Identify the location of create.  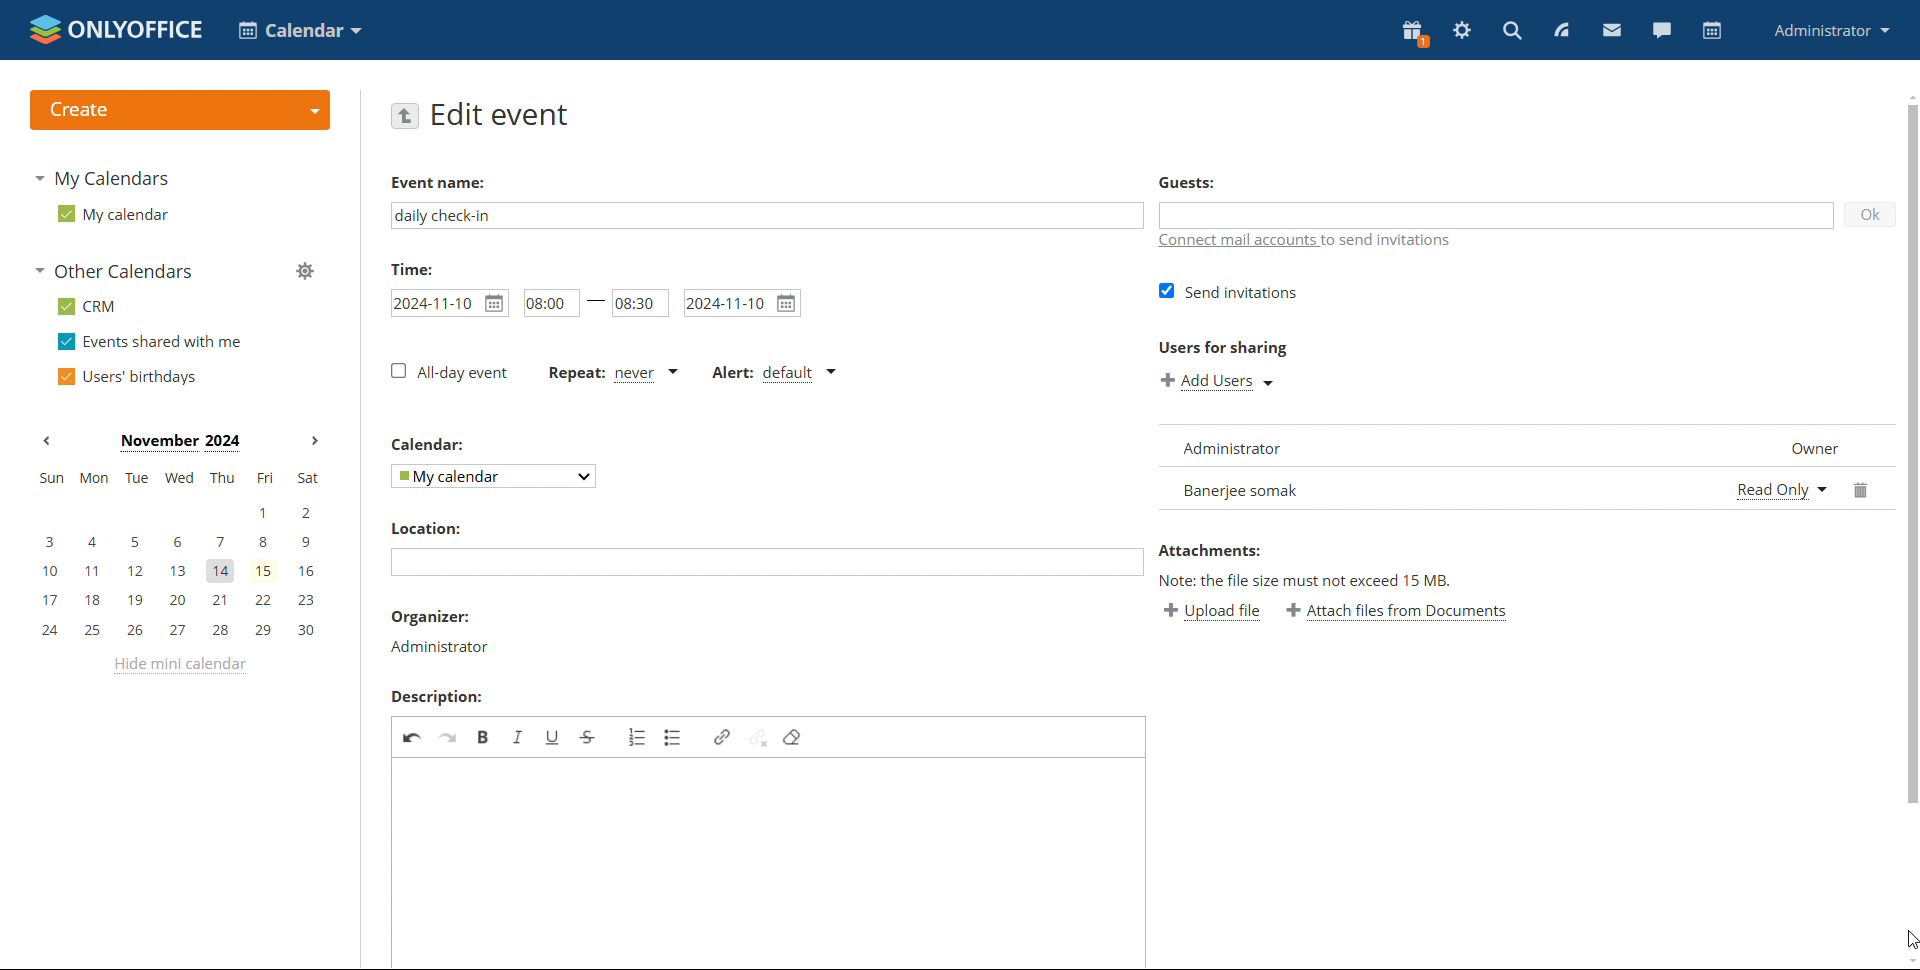
(179, 110).